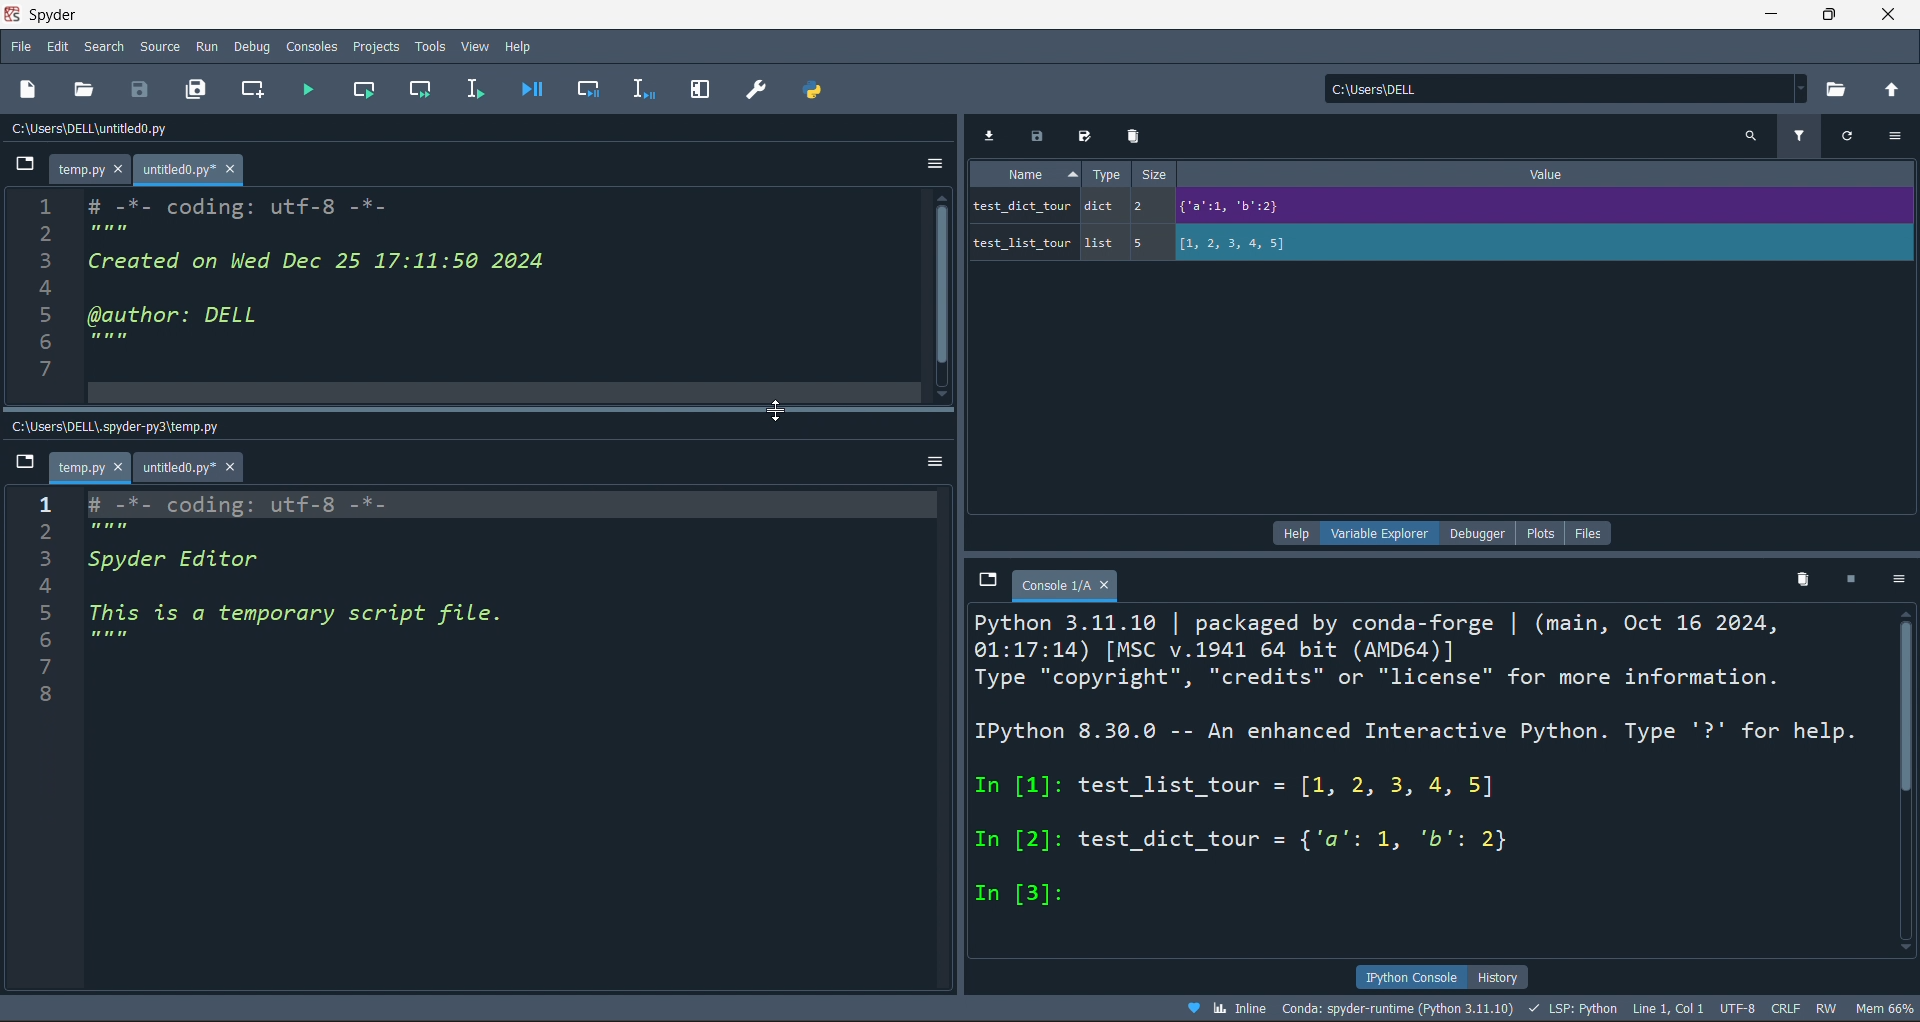 The width and height of the screenshot is (1920, 1022). Describe the element at coordinates (1132, 136) in the screenshot. I see `delete ` at that location.